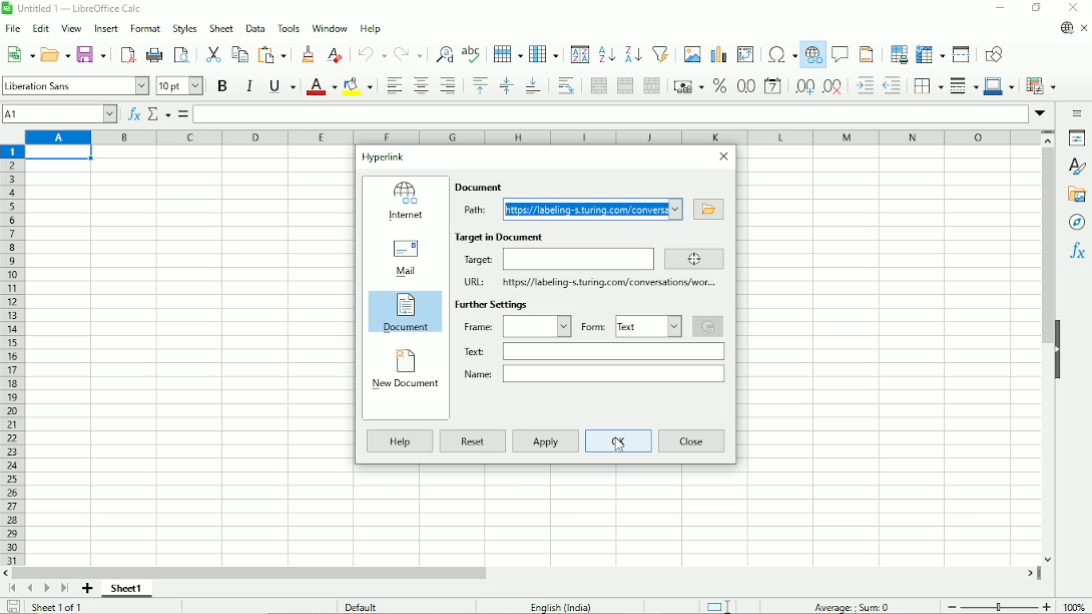 The width and height of the screenshot is (1092, 614). I want to click on Open, so click(55, 53).